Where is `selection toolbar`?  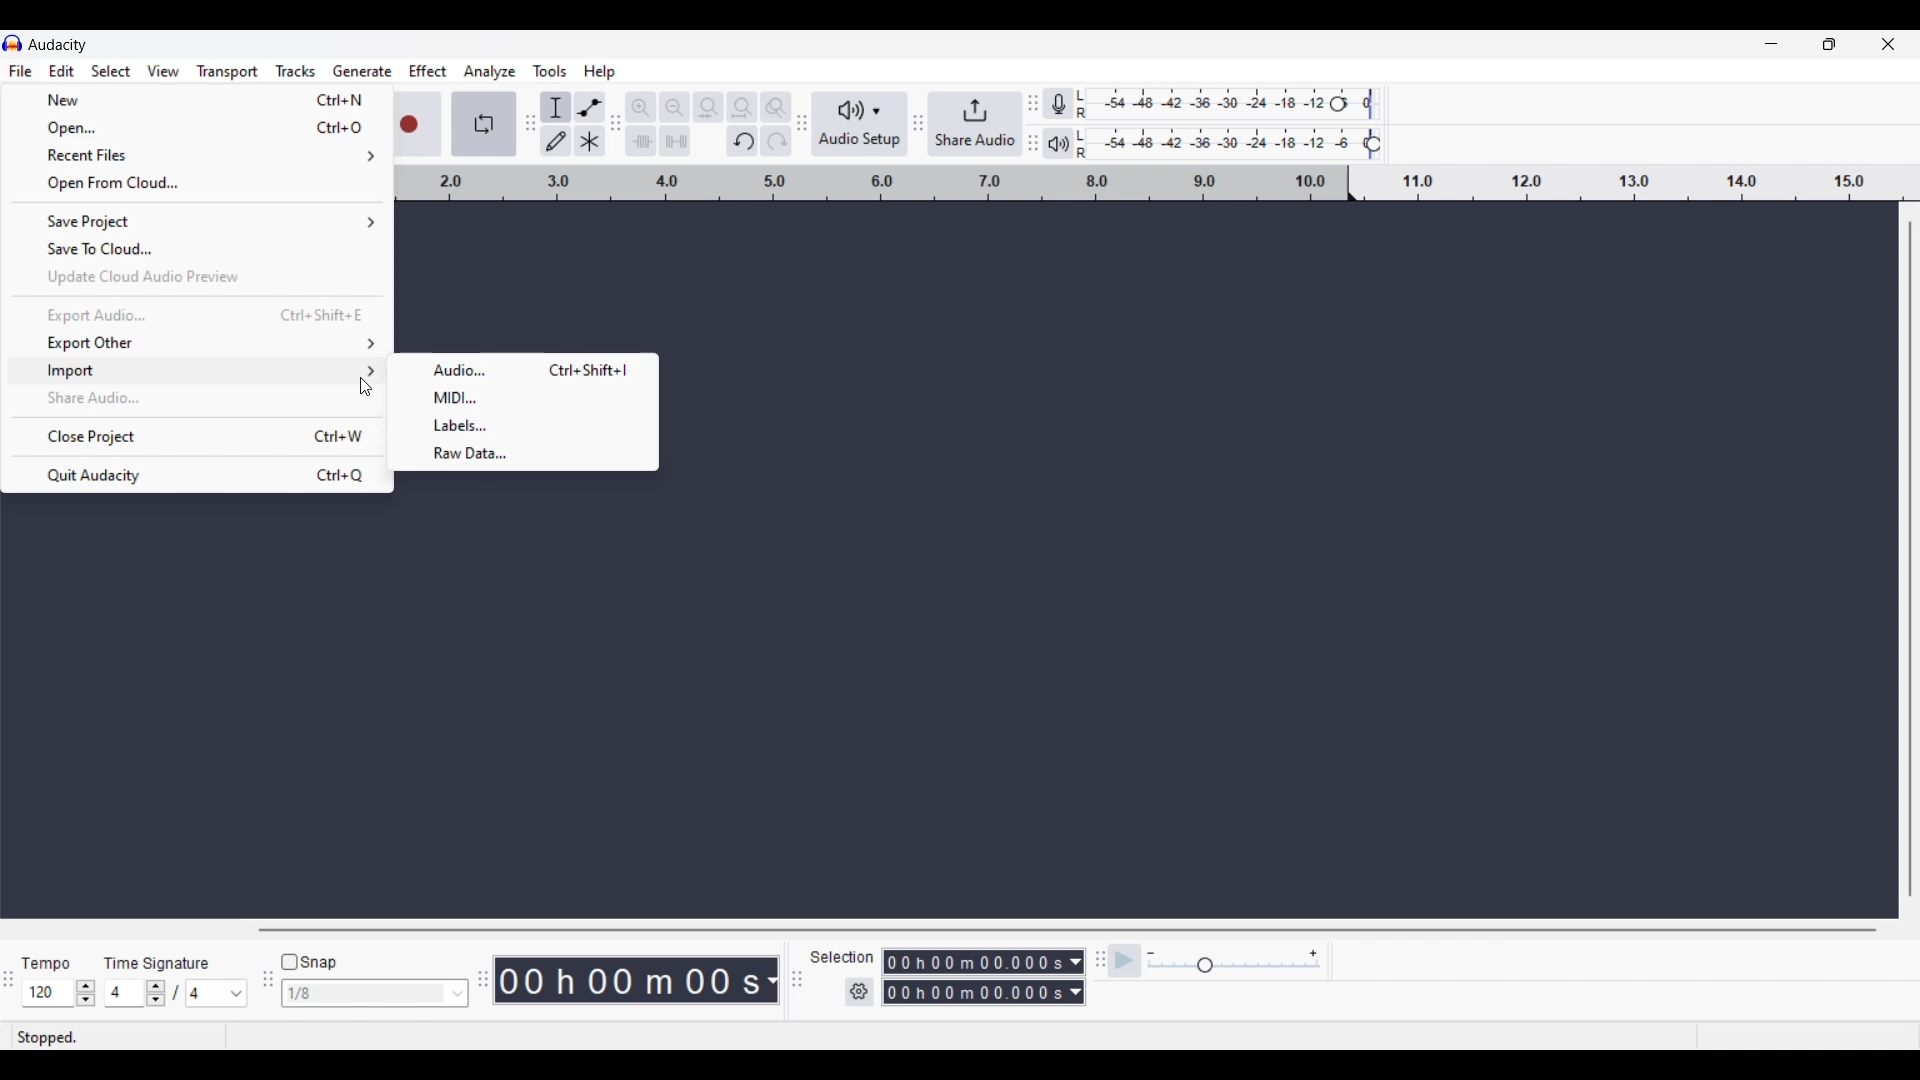
selection toolbar is located at coordinates (792, 980).